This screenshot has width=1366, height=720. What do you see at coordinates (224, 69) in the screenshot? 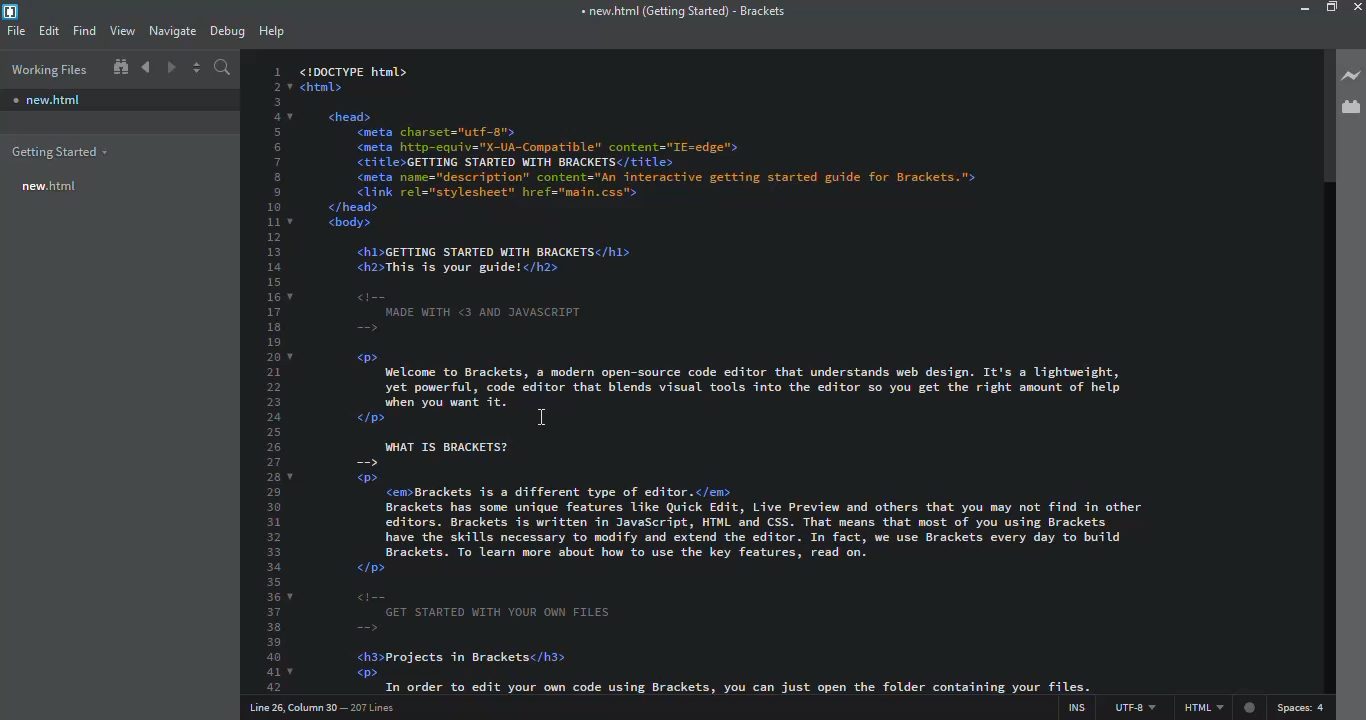
I see `search` at bounding box center [224, 69].